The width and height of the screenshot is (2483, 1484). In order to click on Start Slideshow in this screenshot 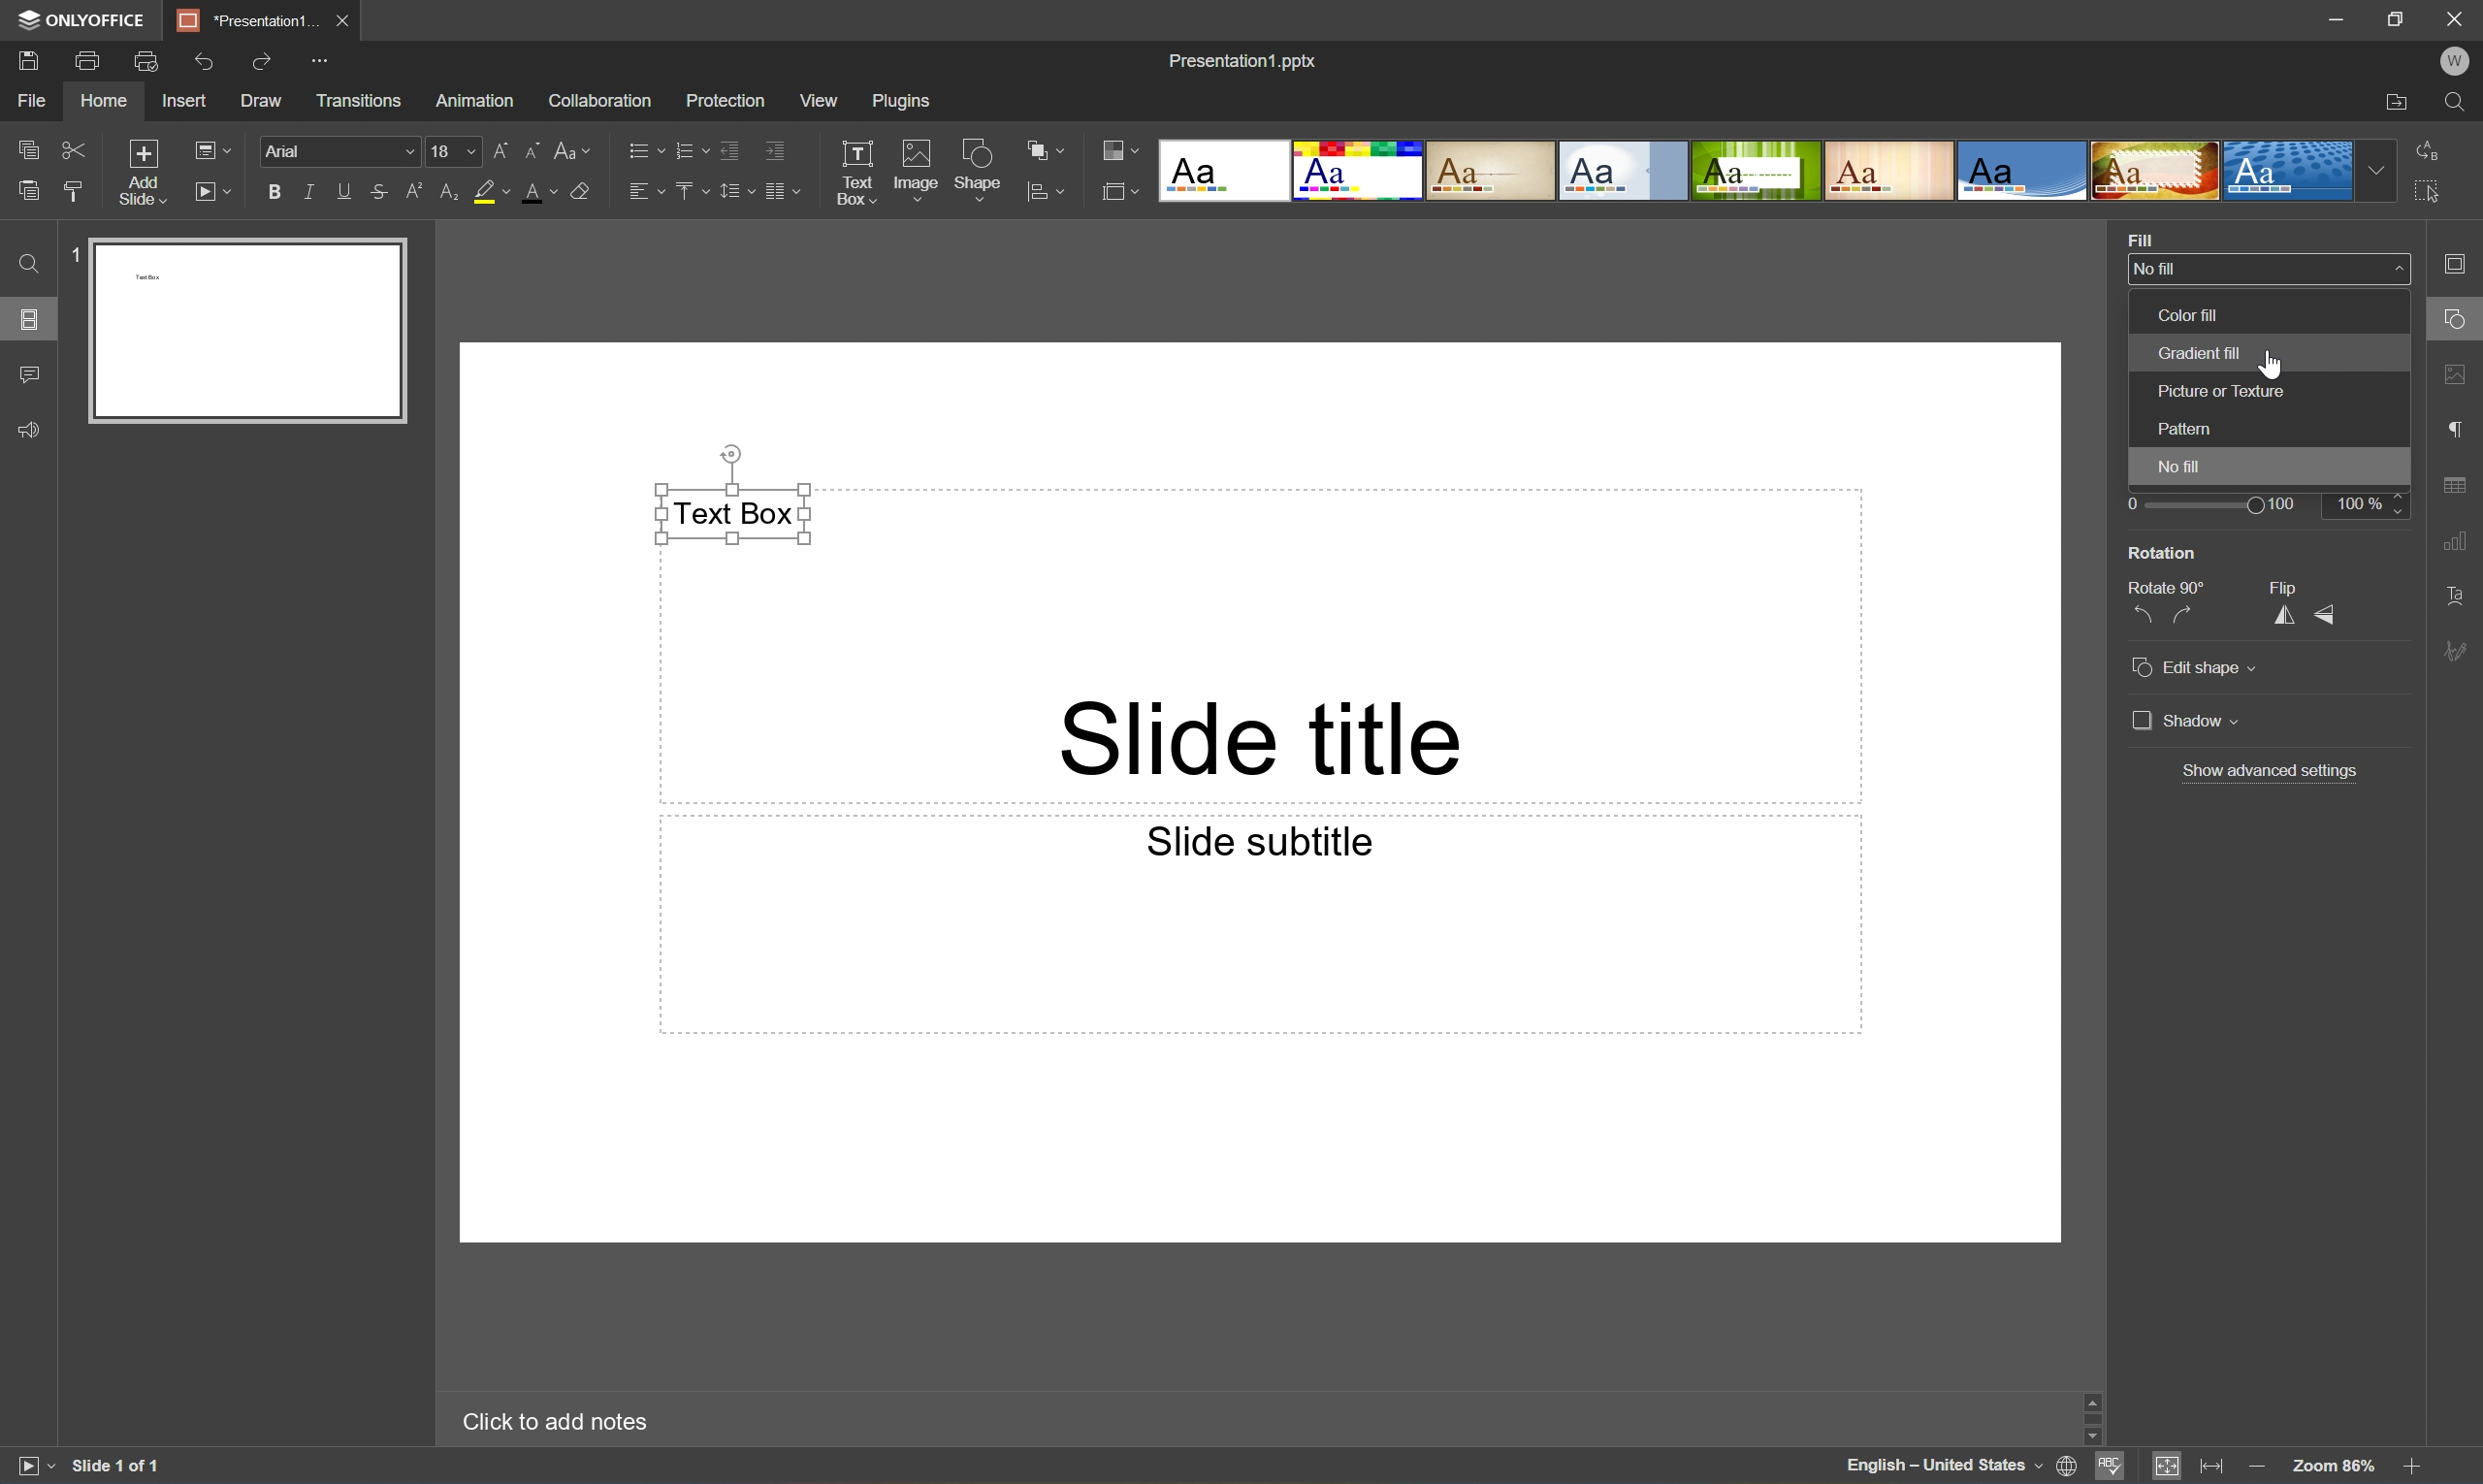, I will do `click(210, 190)`.